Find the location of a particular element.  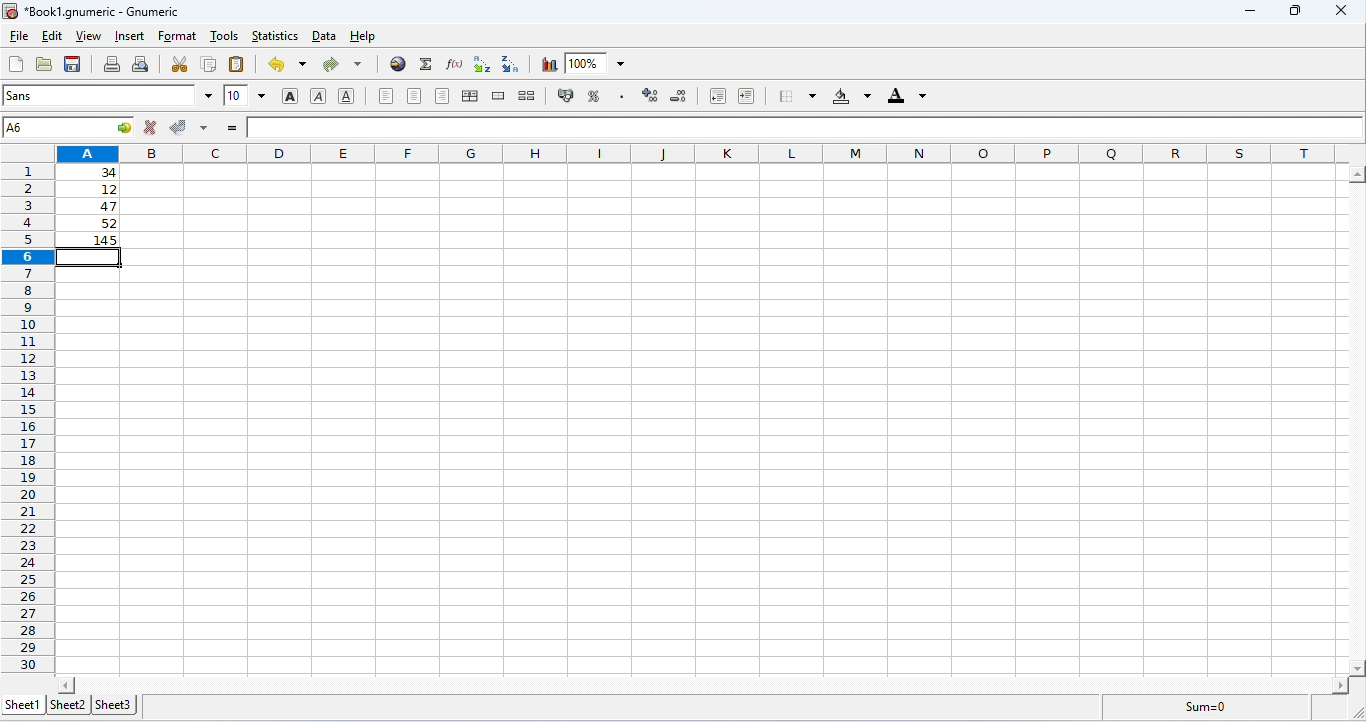

print is located at coordinates (112, 64).